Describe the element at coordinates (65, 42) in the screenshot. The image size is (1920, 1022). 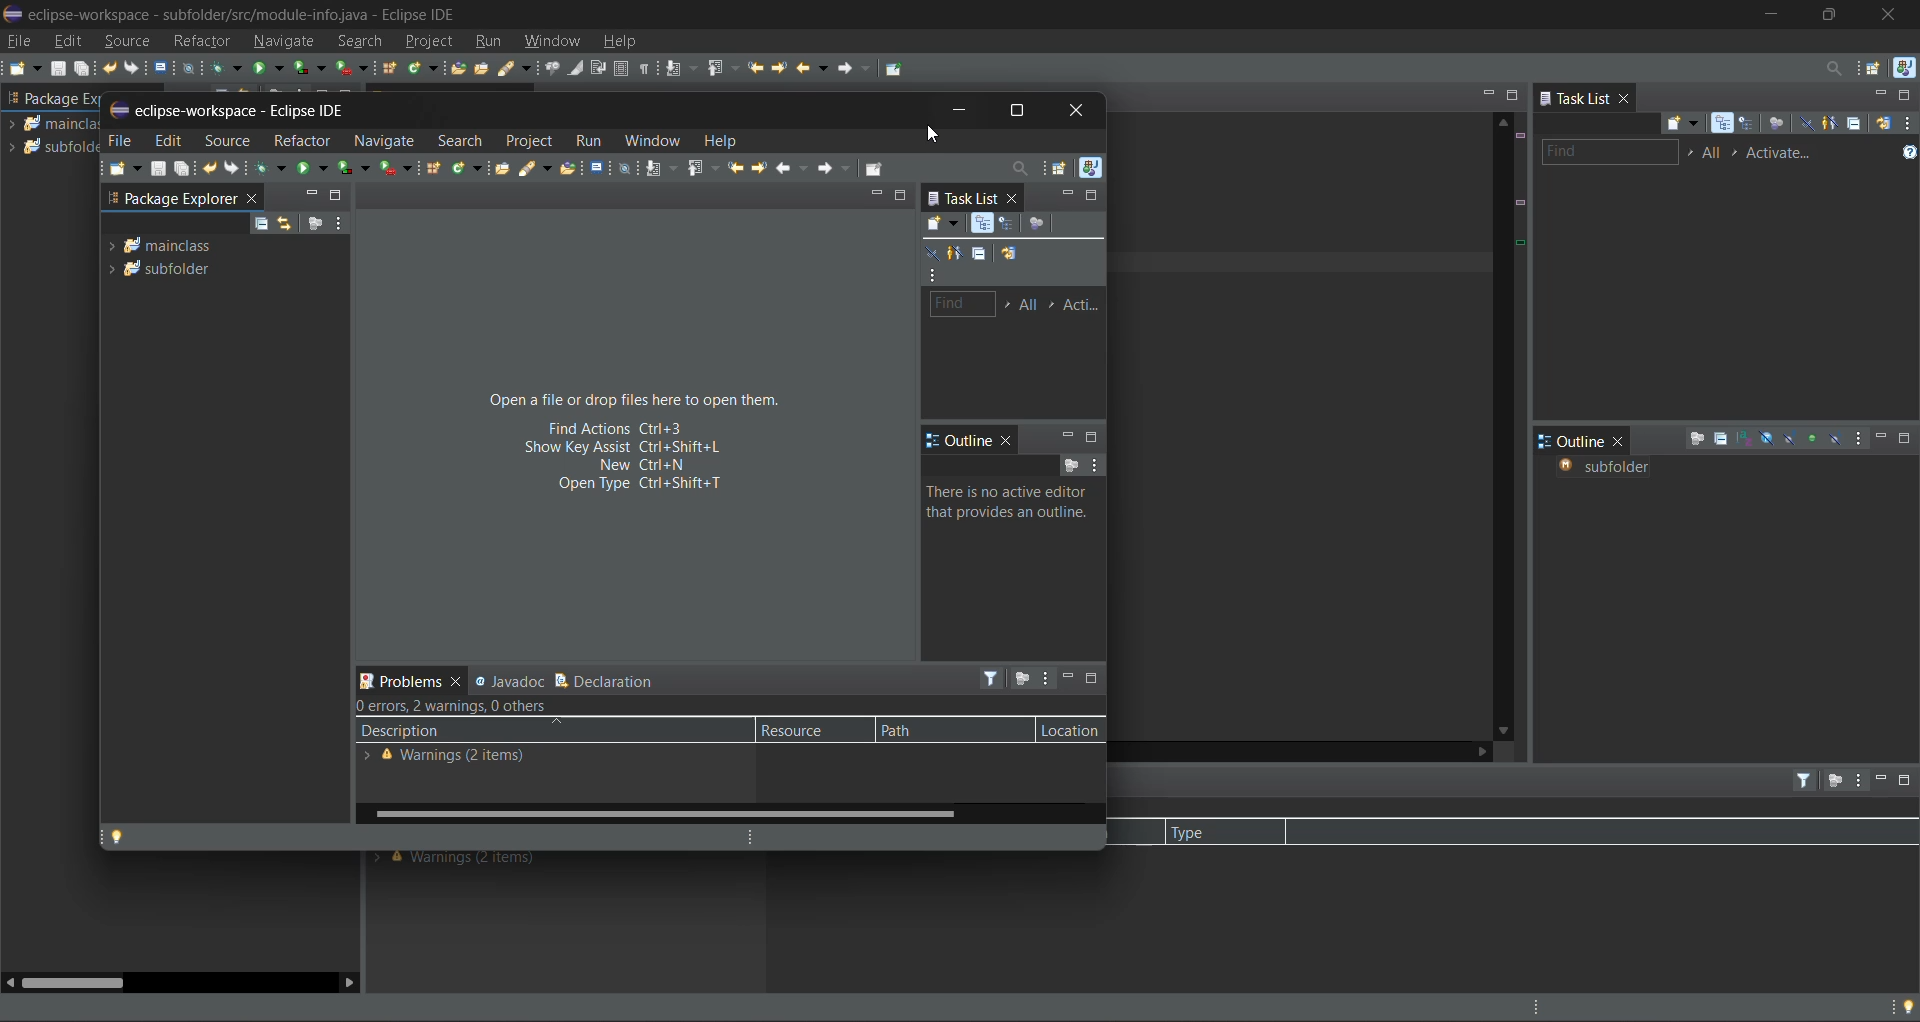
I see `edit` at that location.